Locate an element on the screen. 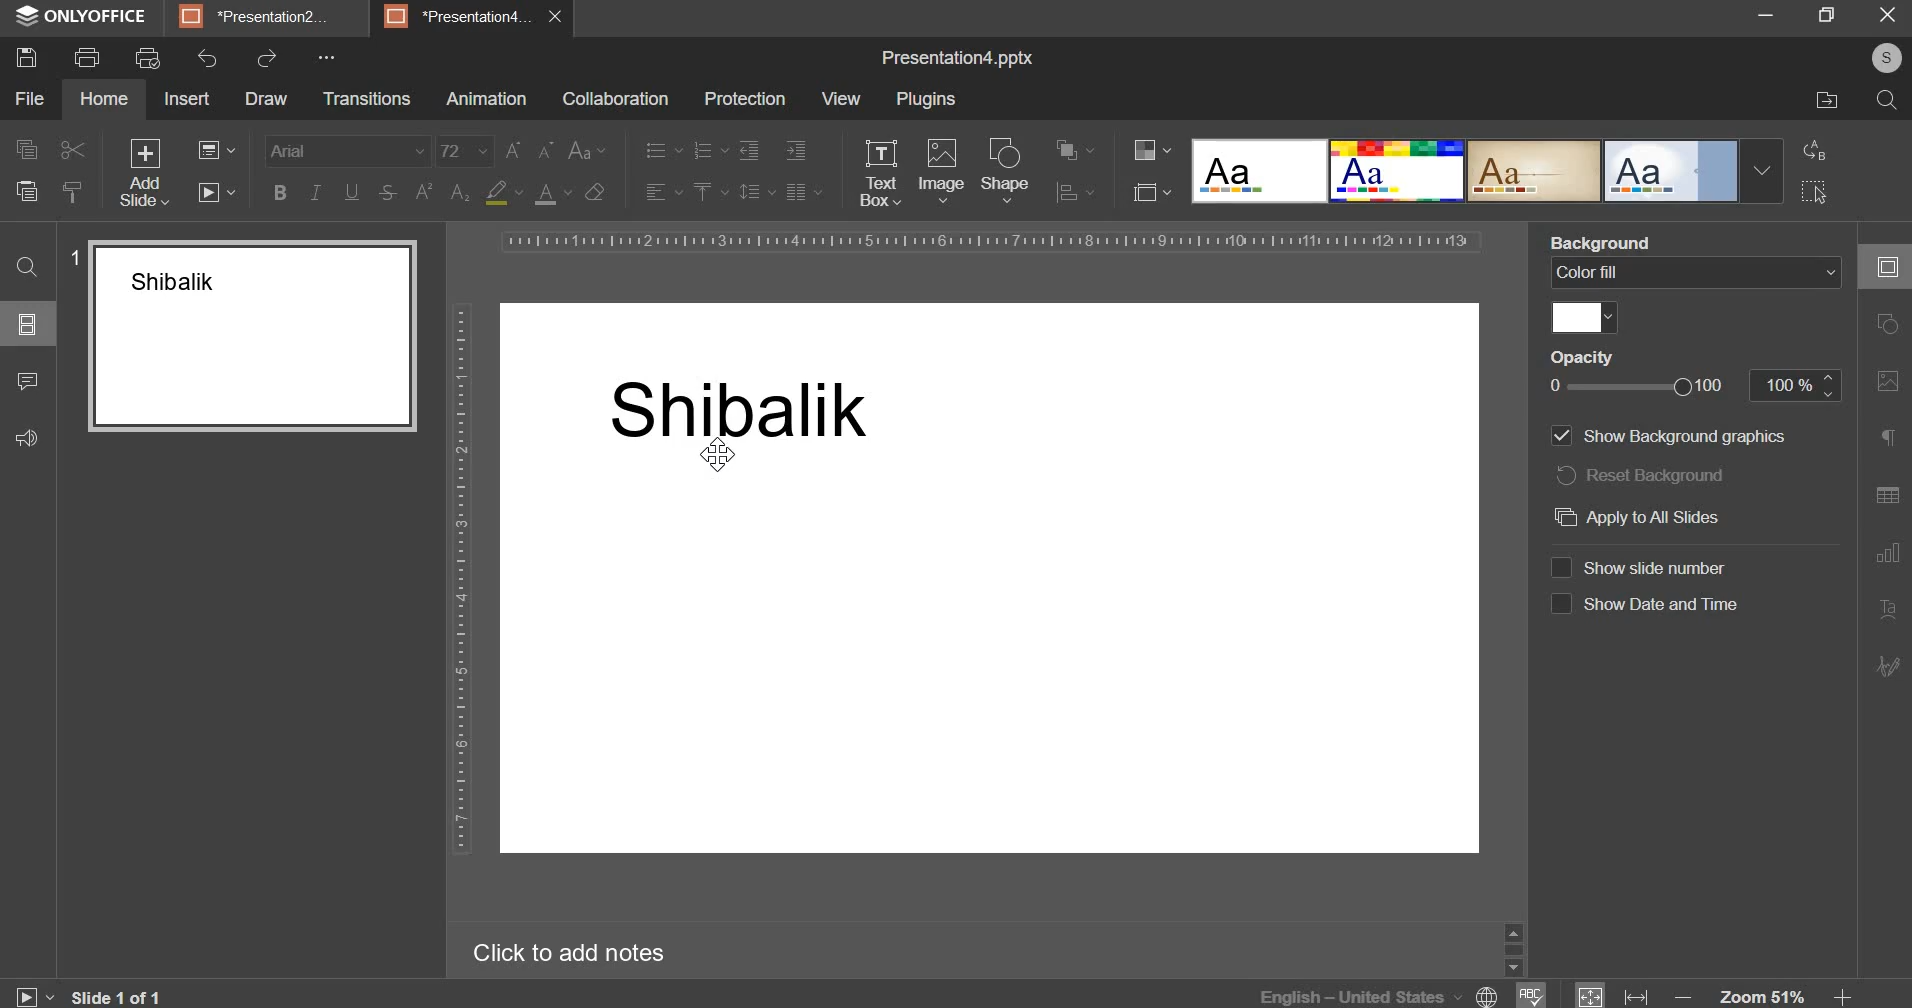 This screenshot has height=1008, width=1912. underline is located at coordinates (351, 192).